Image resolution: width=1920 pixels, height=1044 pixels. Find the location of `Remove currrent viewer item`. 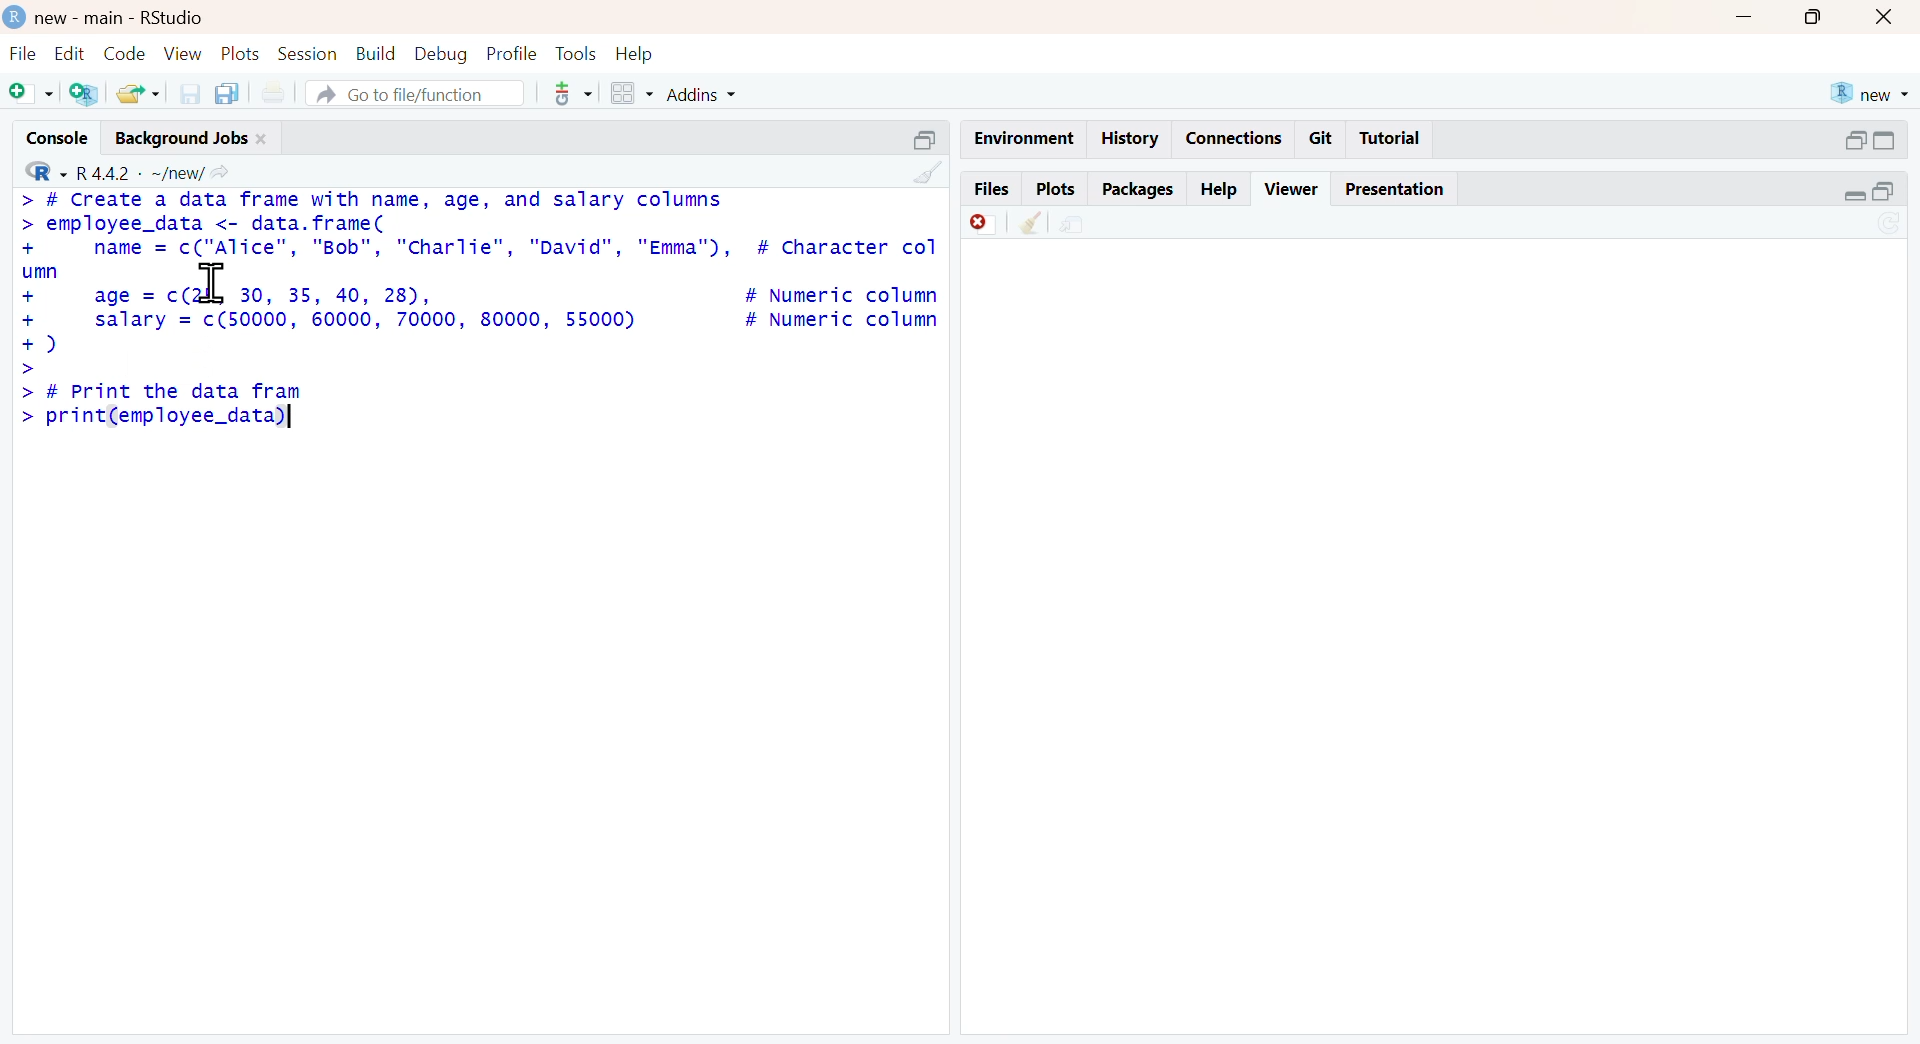

Remove currrent viewer item is located at coordinates (977, 229).